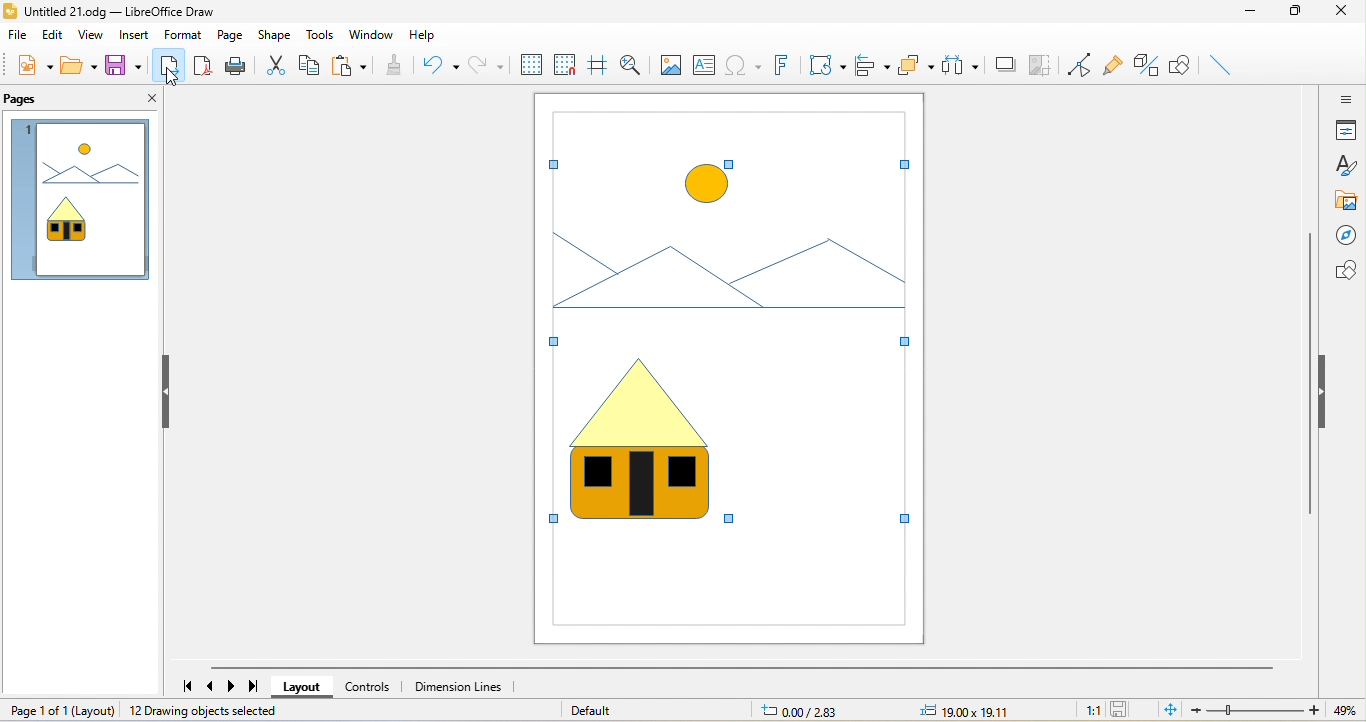 Image resolution: width=1366 pixels, height=722 pixels. I want to click on properties, so click(1345, 130).